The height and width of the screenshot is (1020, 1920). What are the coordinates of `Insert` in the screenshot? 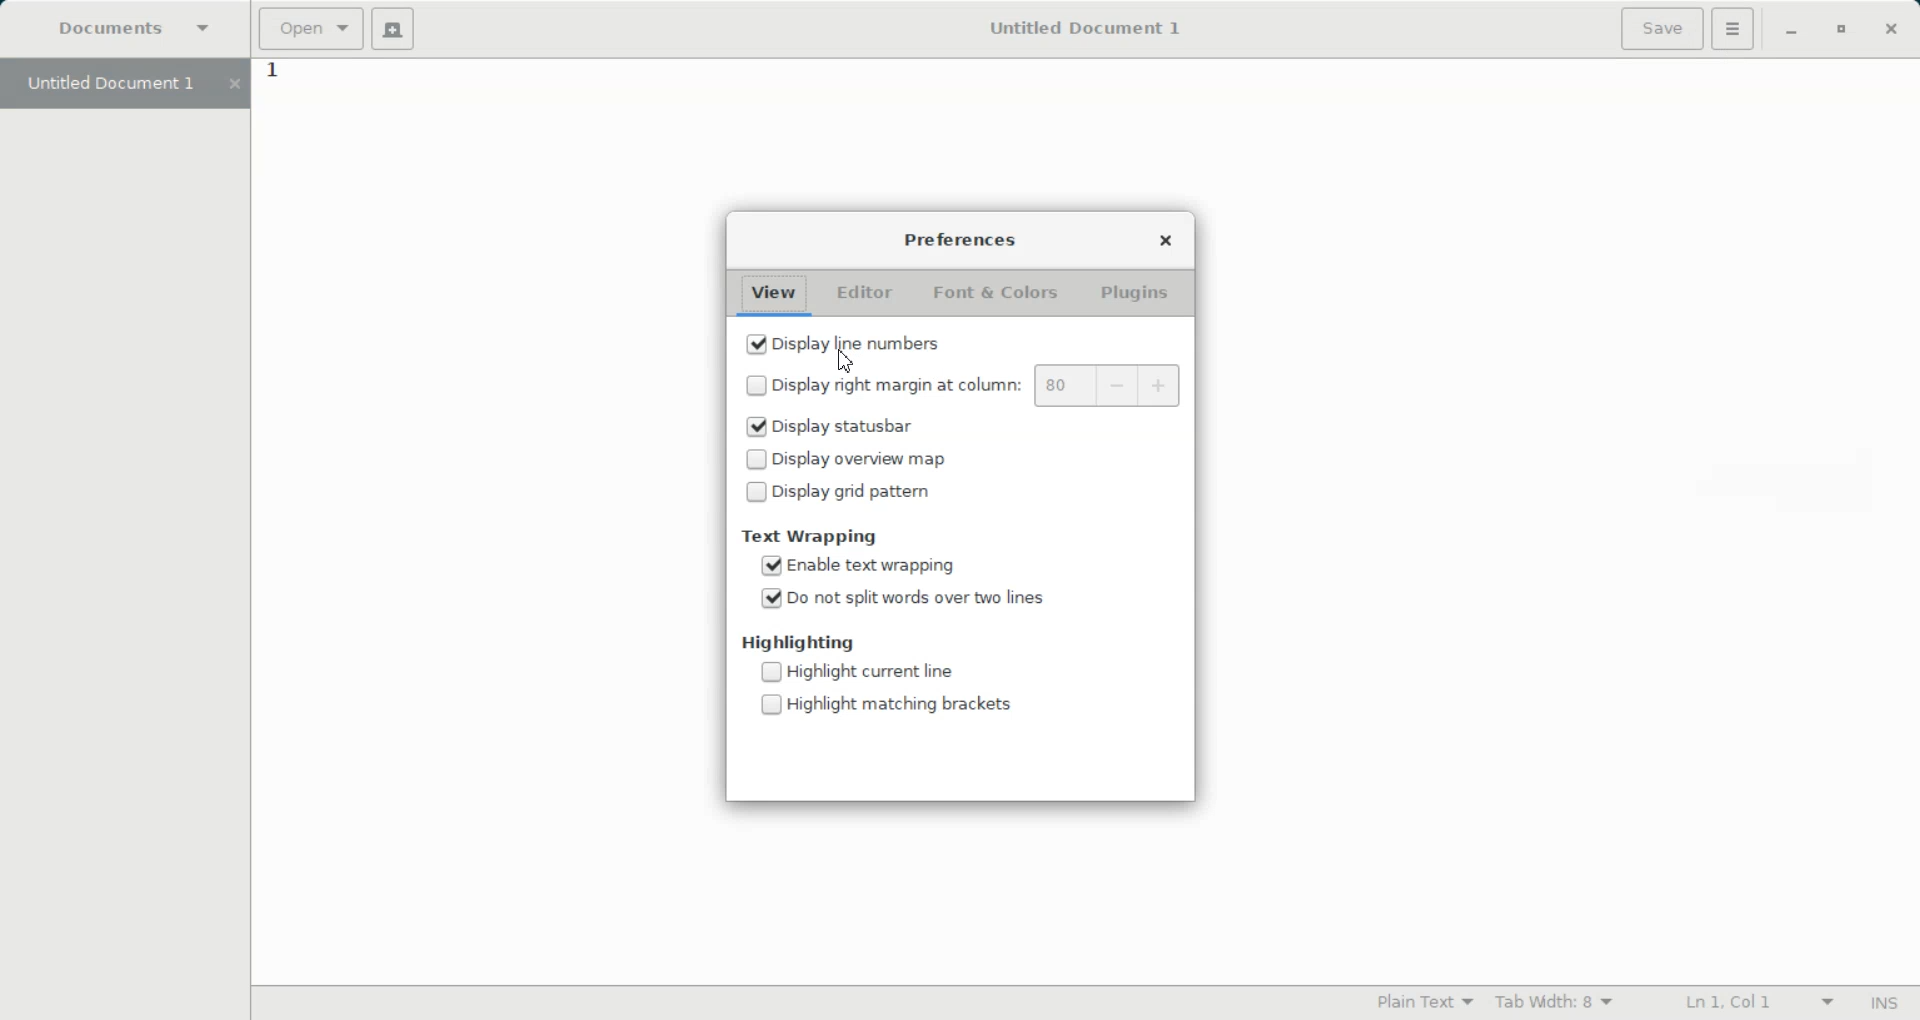 It's located at (1883, 1005).